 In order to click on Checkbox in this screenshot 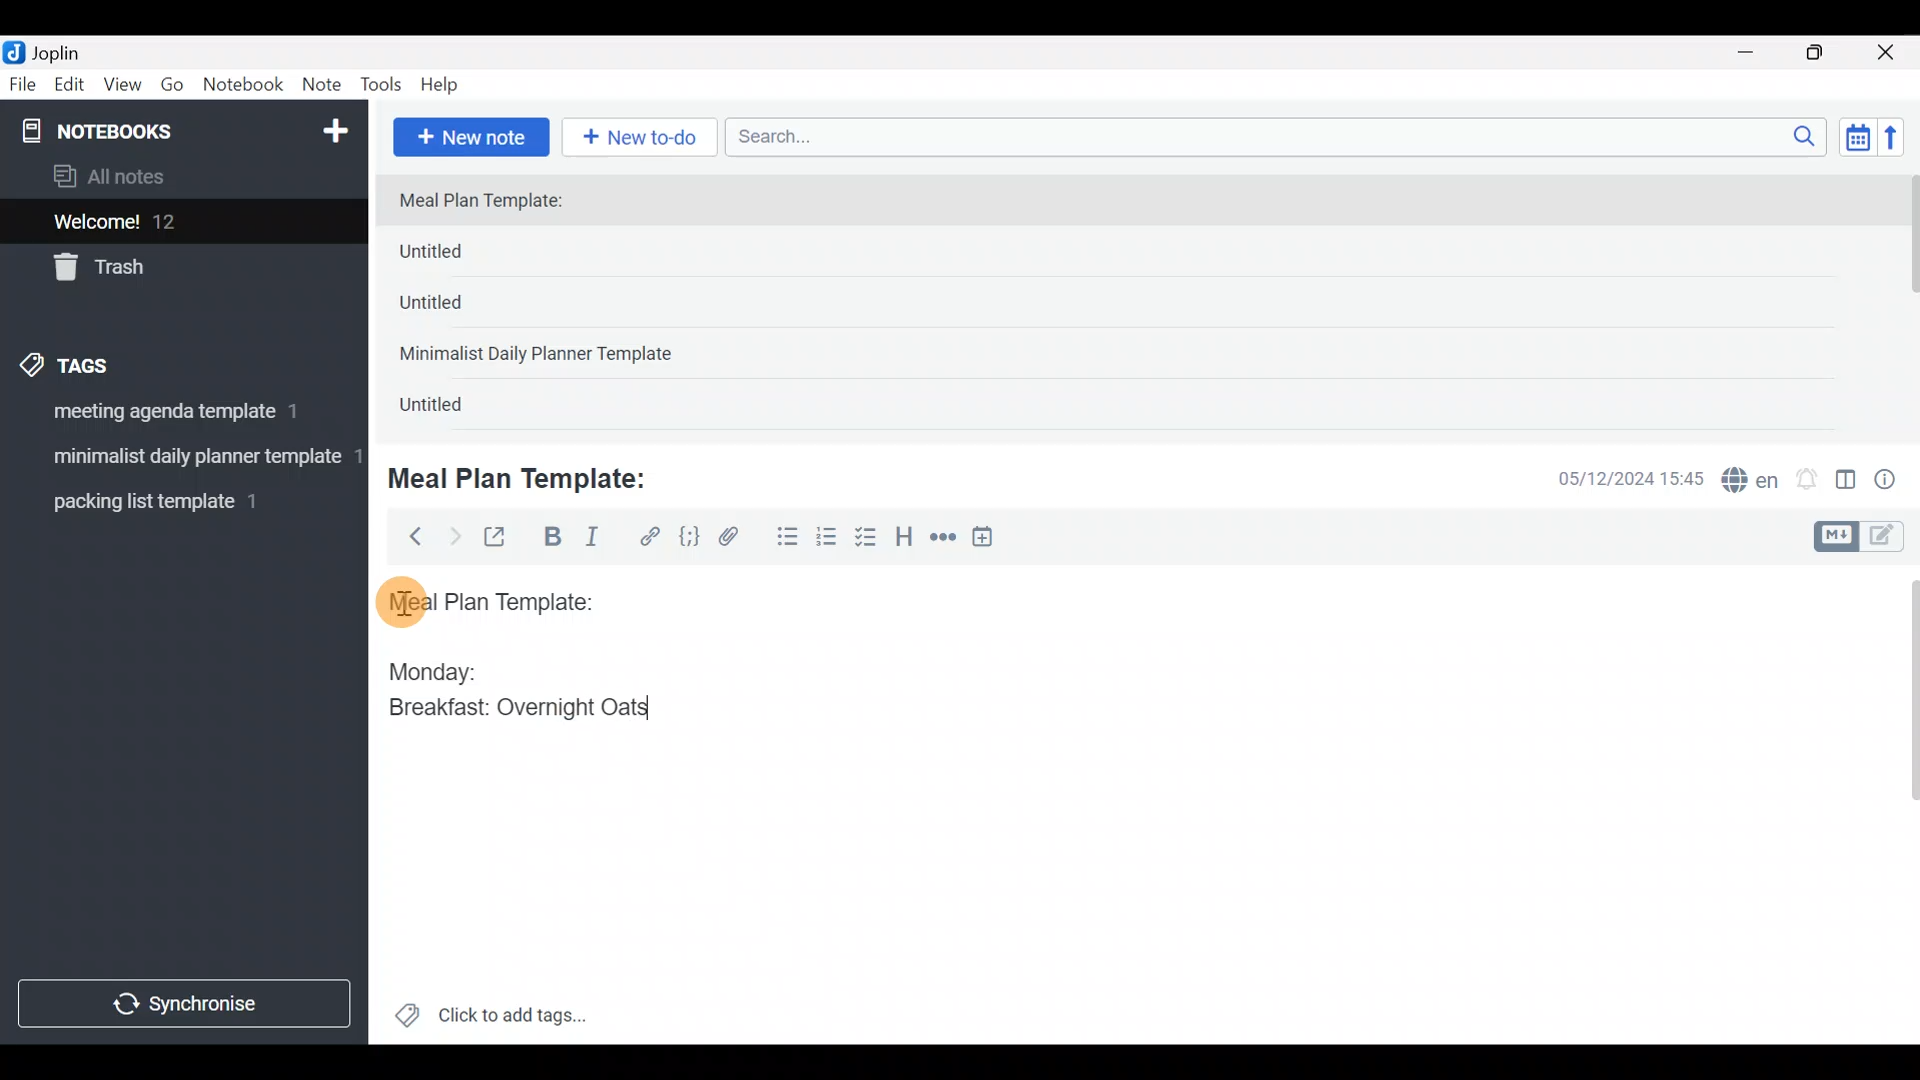, I will do `click(868, 539)`.